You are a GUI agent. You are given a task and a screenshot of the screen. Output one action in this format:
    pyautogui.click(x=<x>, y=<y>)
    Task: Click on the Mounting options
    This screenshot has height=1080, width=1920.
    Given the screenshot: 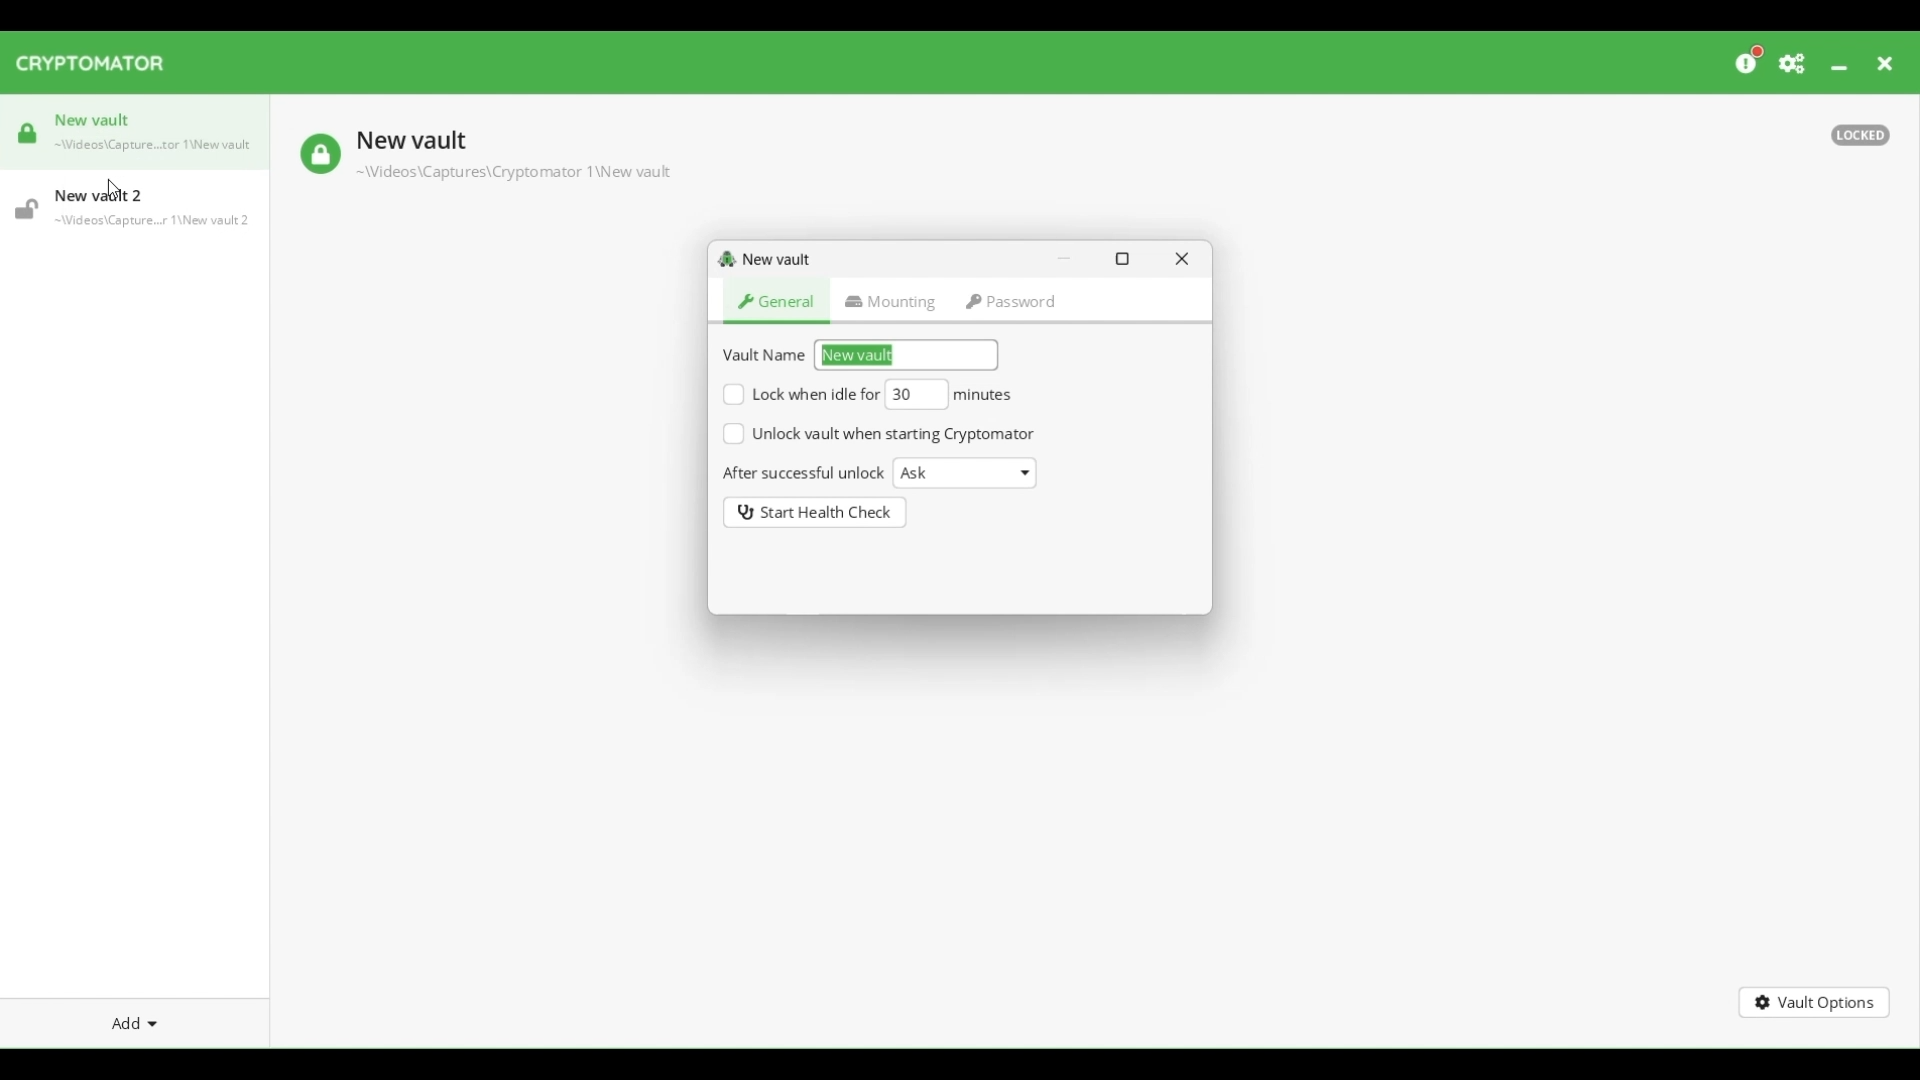 What is the action you would take?
    pyautogui.click(x=891, y=304)
    